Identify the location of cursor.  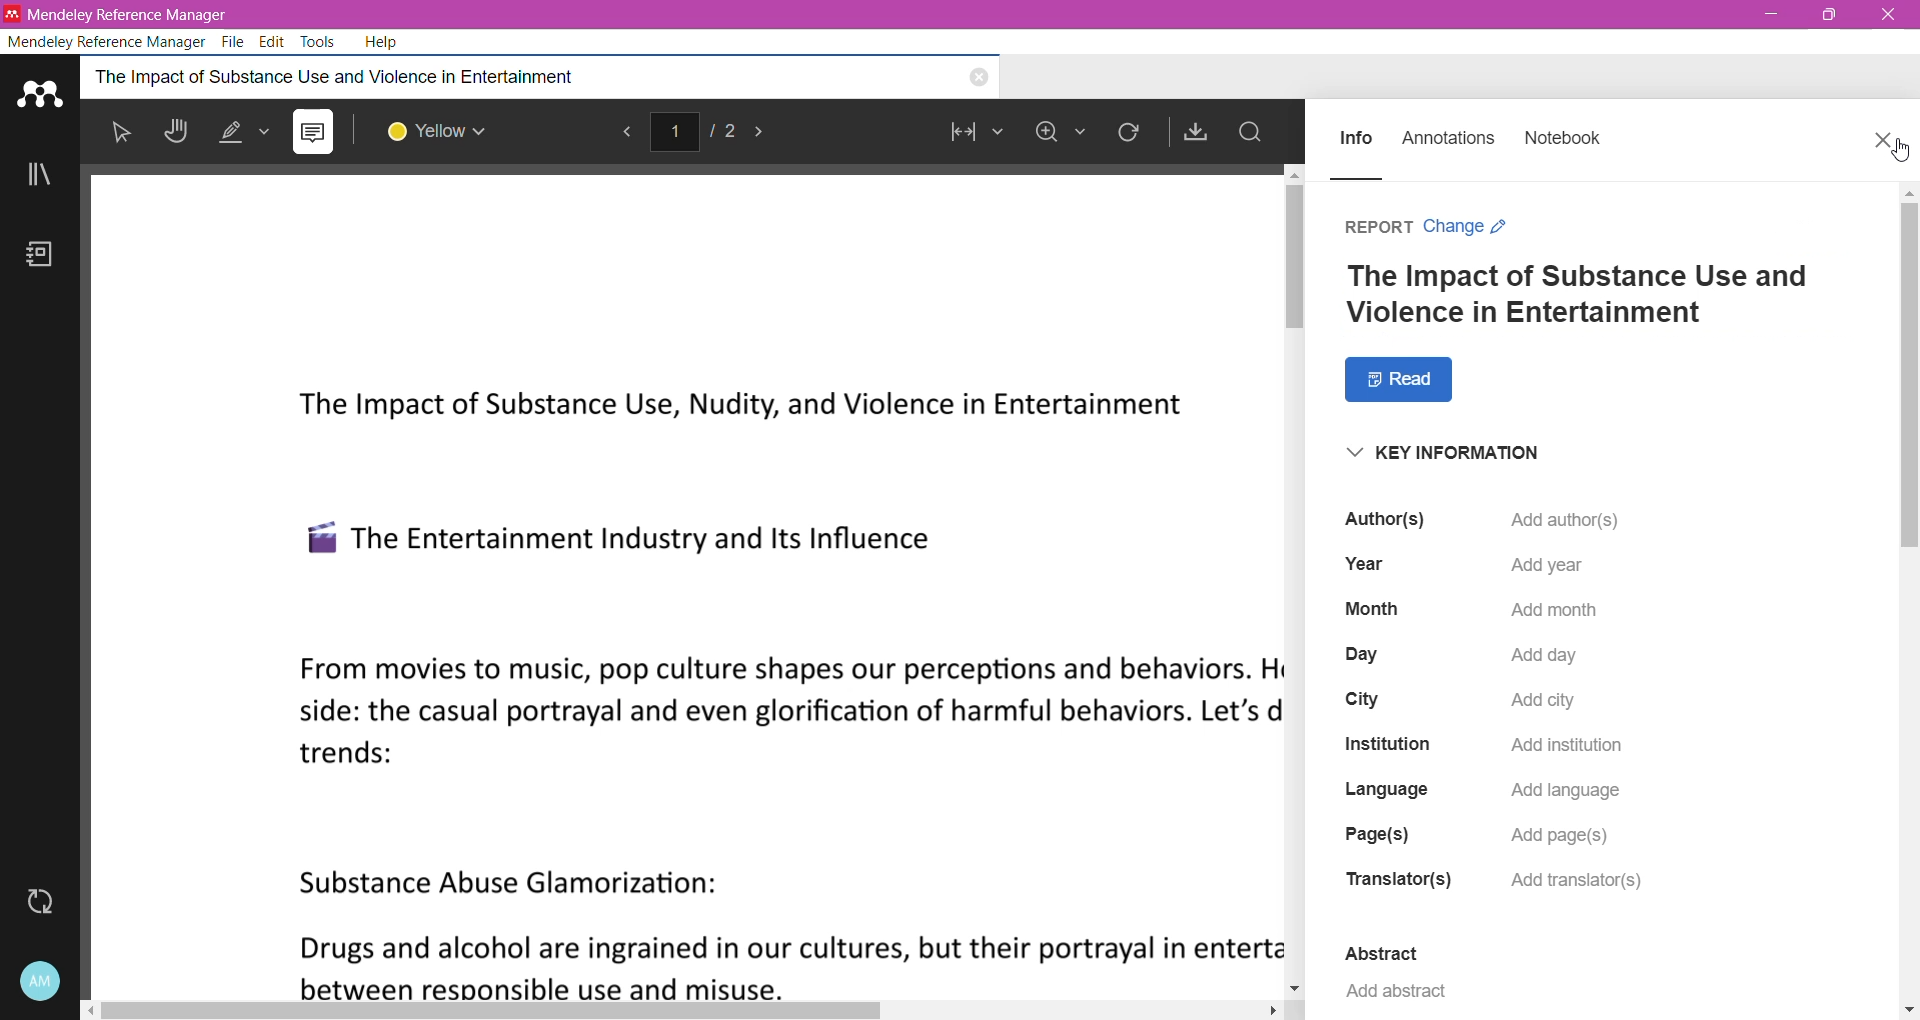
(1894, 150).